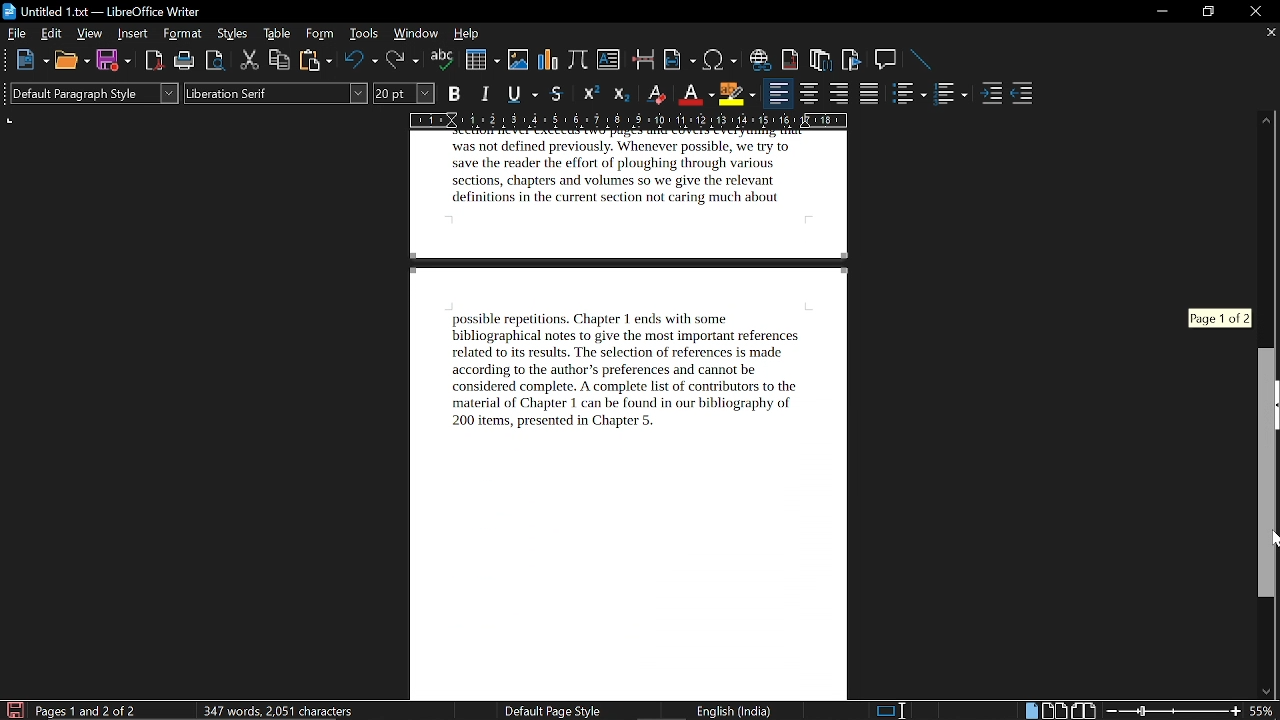 The image size is (1280, 720). Describe the element at coordinates (895, 710) in the screenshot. I see `standard selection` at that location.